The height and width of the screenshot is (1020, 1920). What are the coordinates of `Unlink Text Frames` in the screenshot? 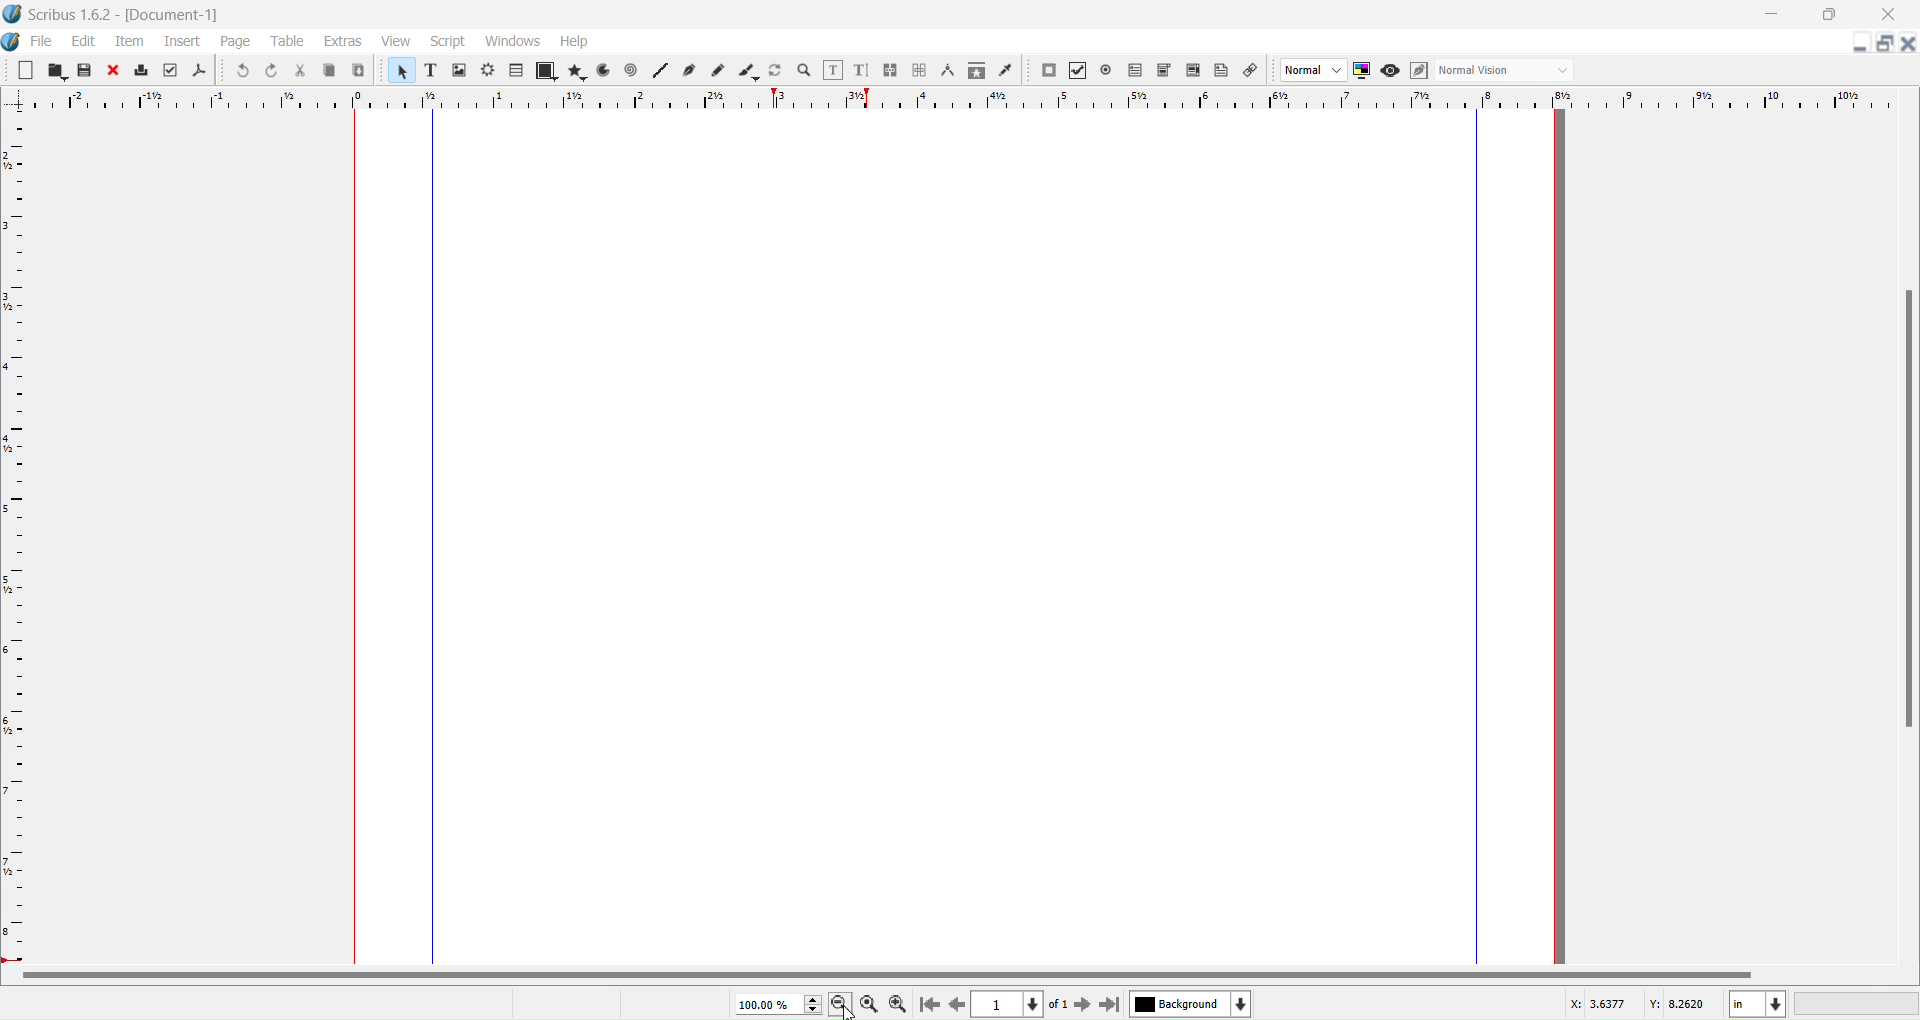 It's located at (919, 70).